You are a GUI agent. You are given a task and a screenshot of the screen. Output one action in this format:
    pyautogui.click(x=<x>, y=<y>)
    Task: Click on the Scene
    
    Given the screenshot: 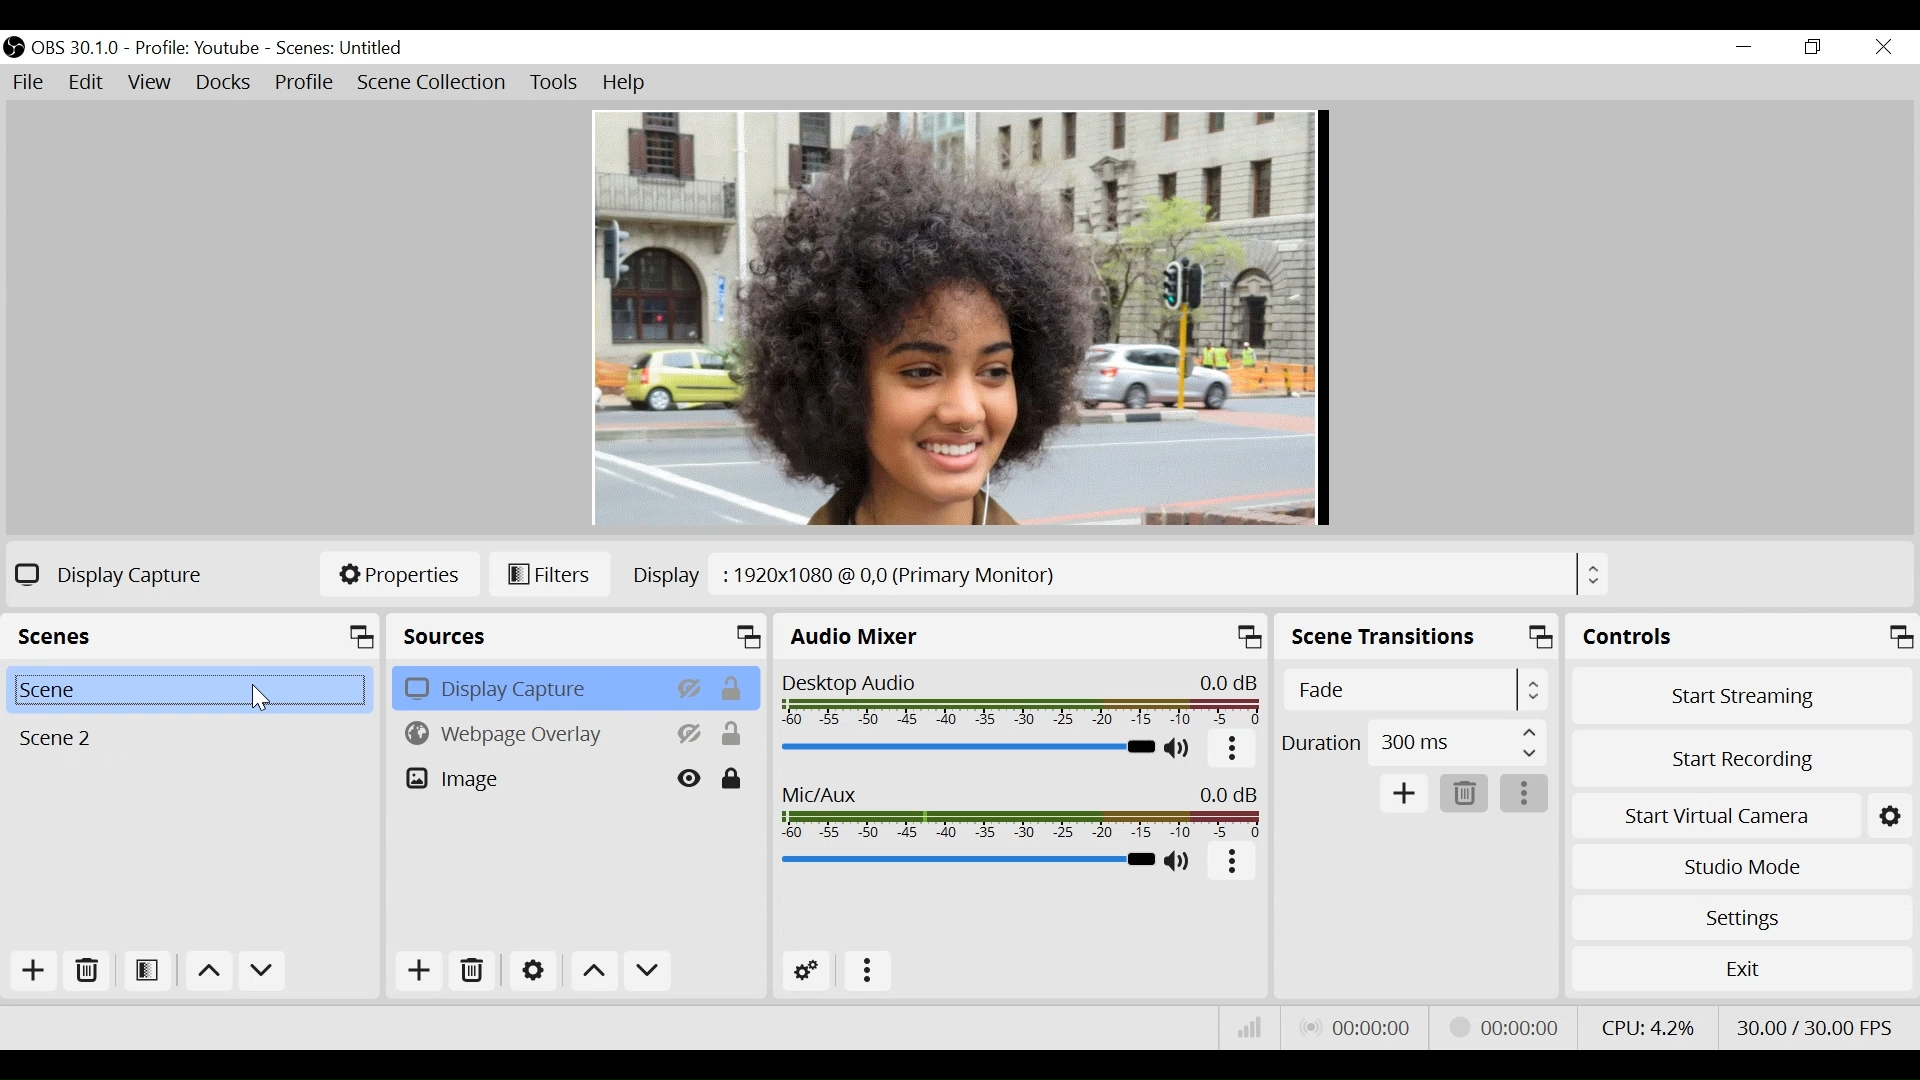 What is the action you would take?
    pyautogui.click(x=196, y=685)
    